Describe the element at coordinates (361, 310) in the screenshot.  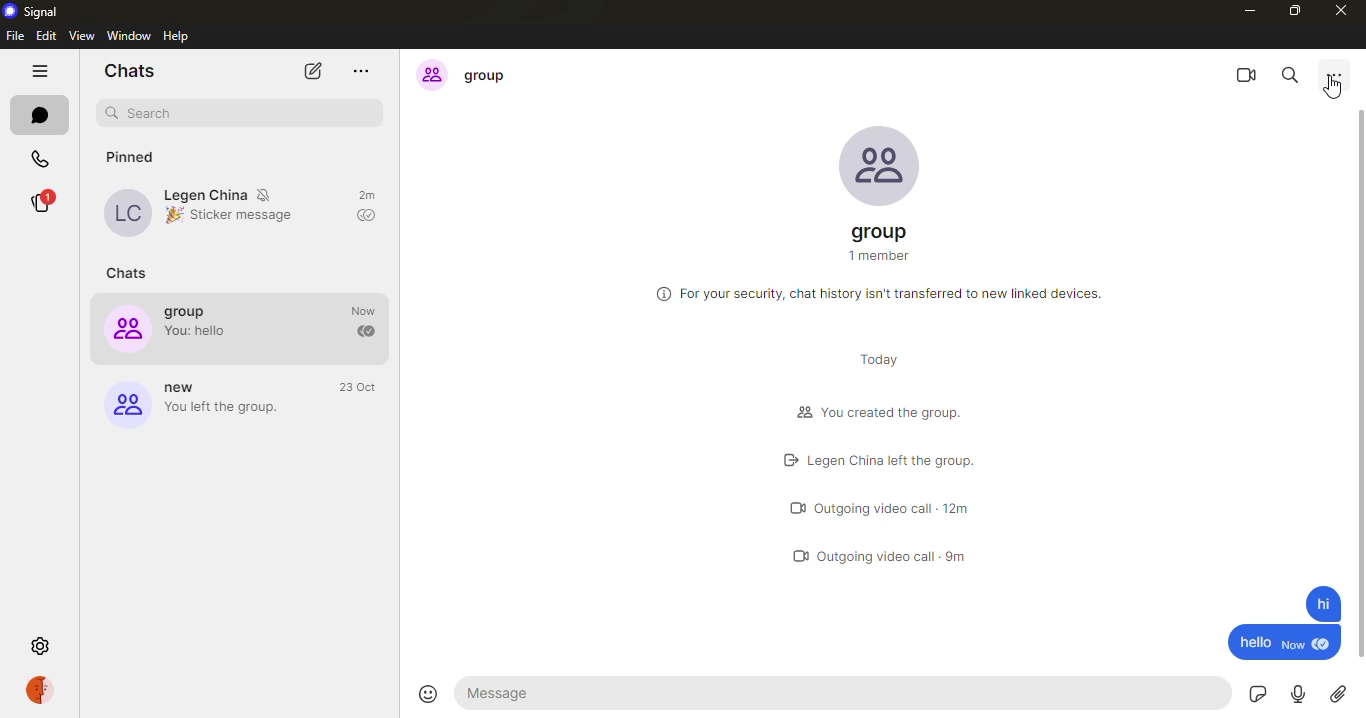
I see `time` at that location.